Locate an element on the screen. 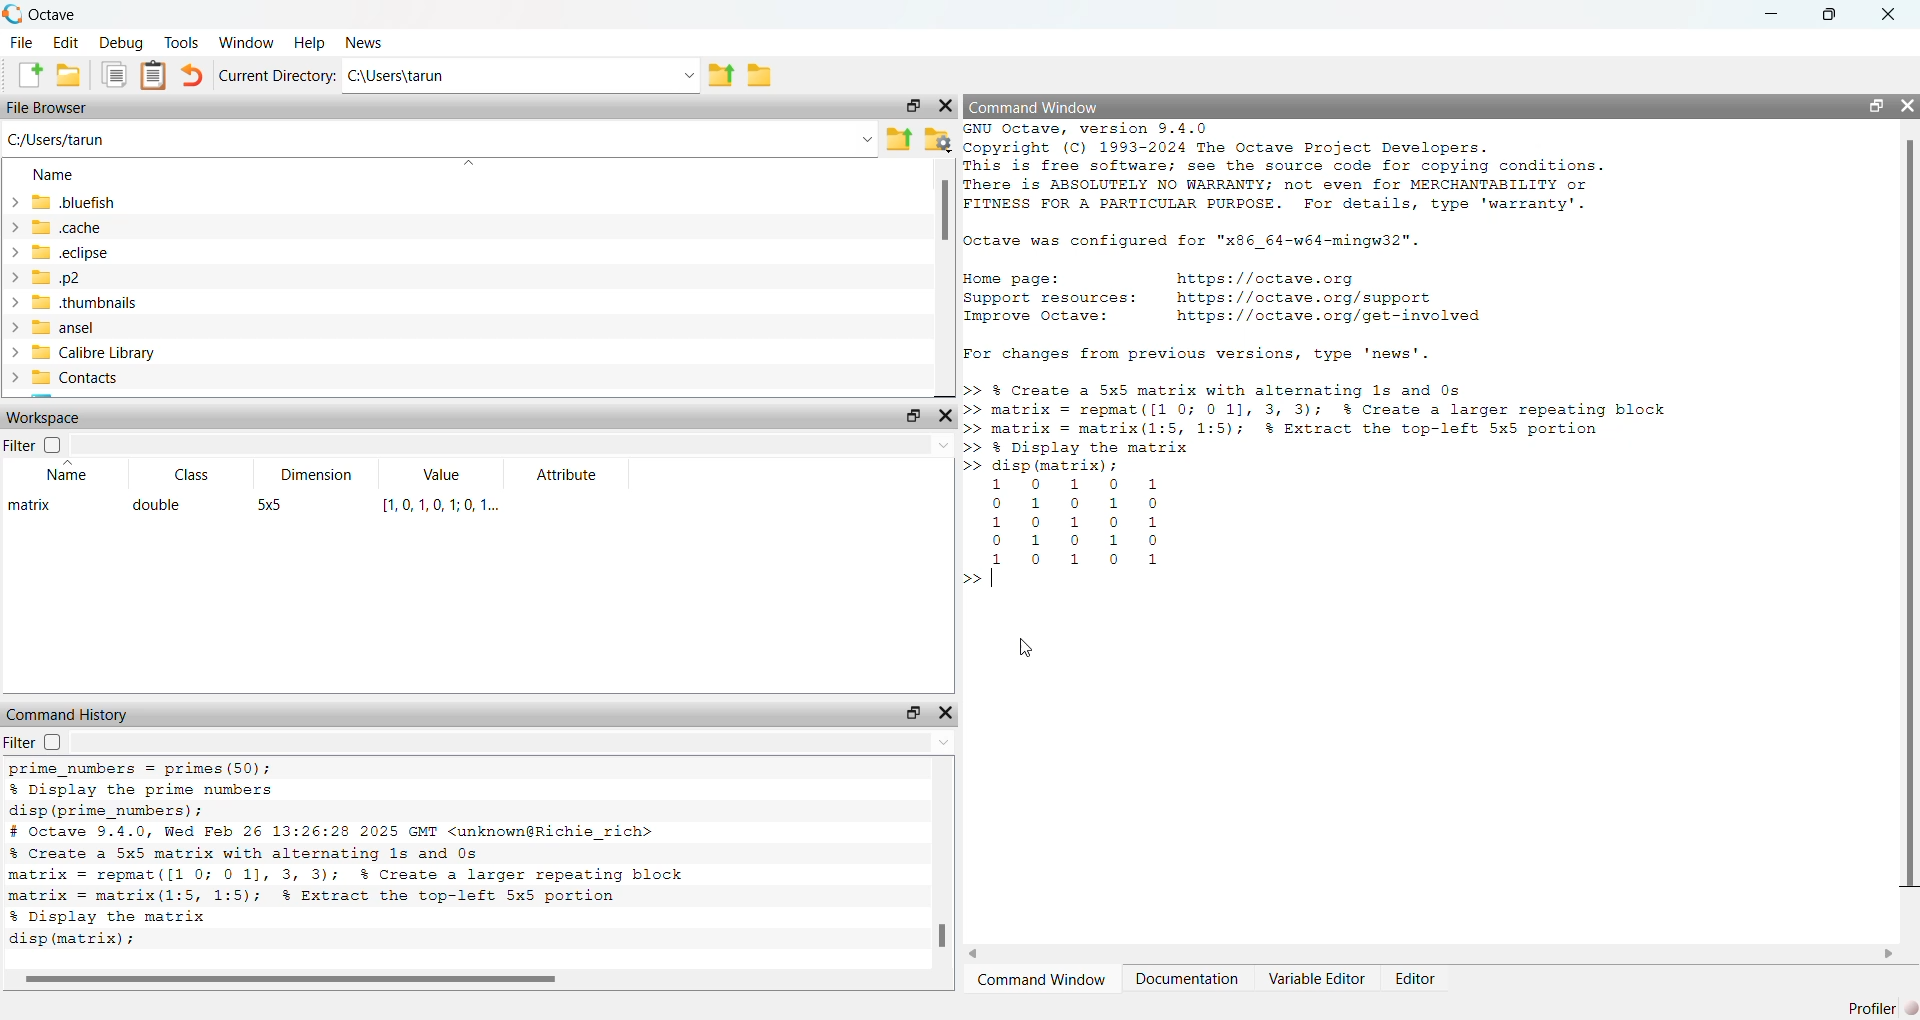  .eclipse is located at coordinates (72, 251).